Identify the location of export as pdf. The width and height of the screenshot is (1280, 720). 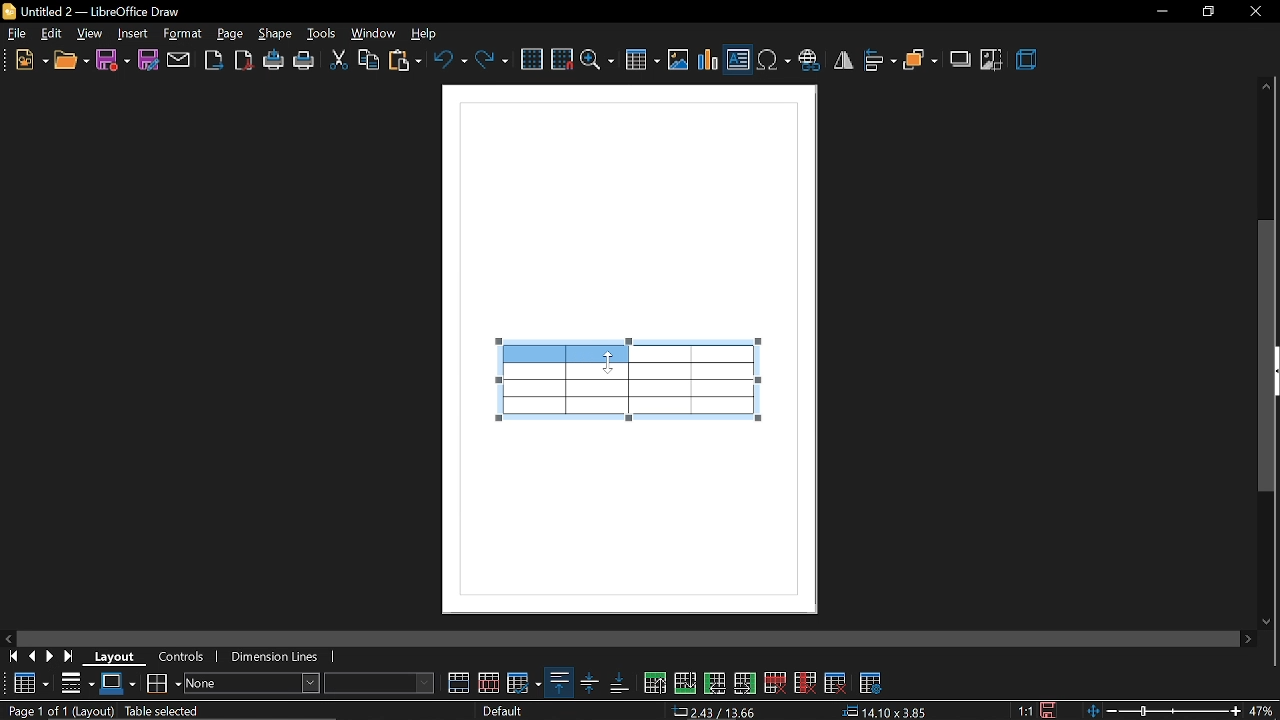
(241, 60).